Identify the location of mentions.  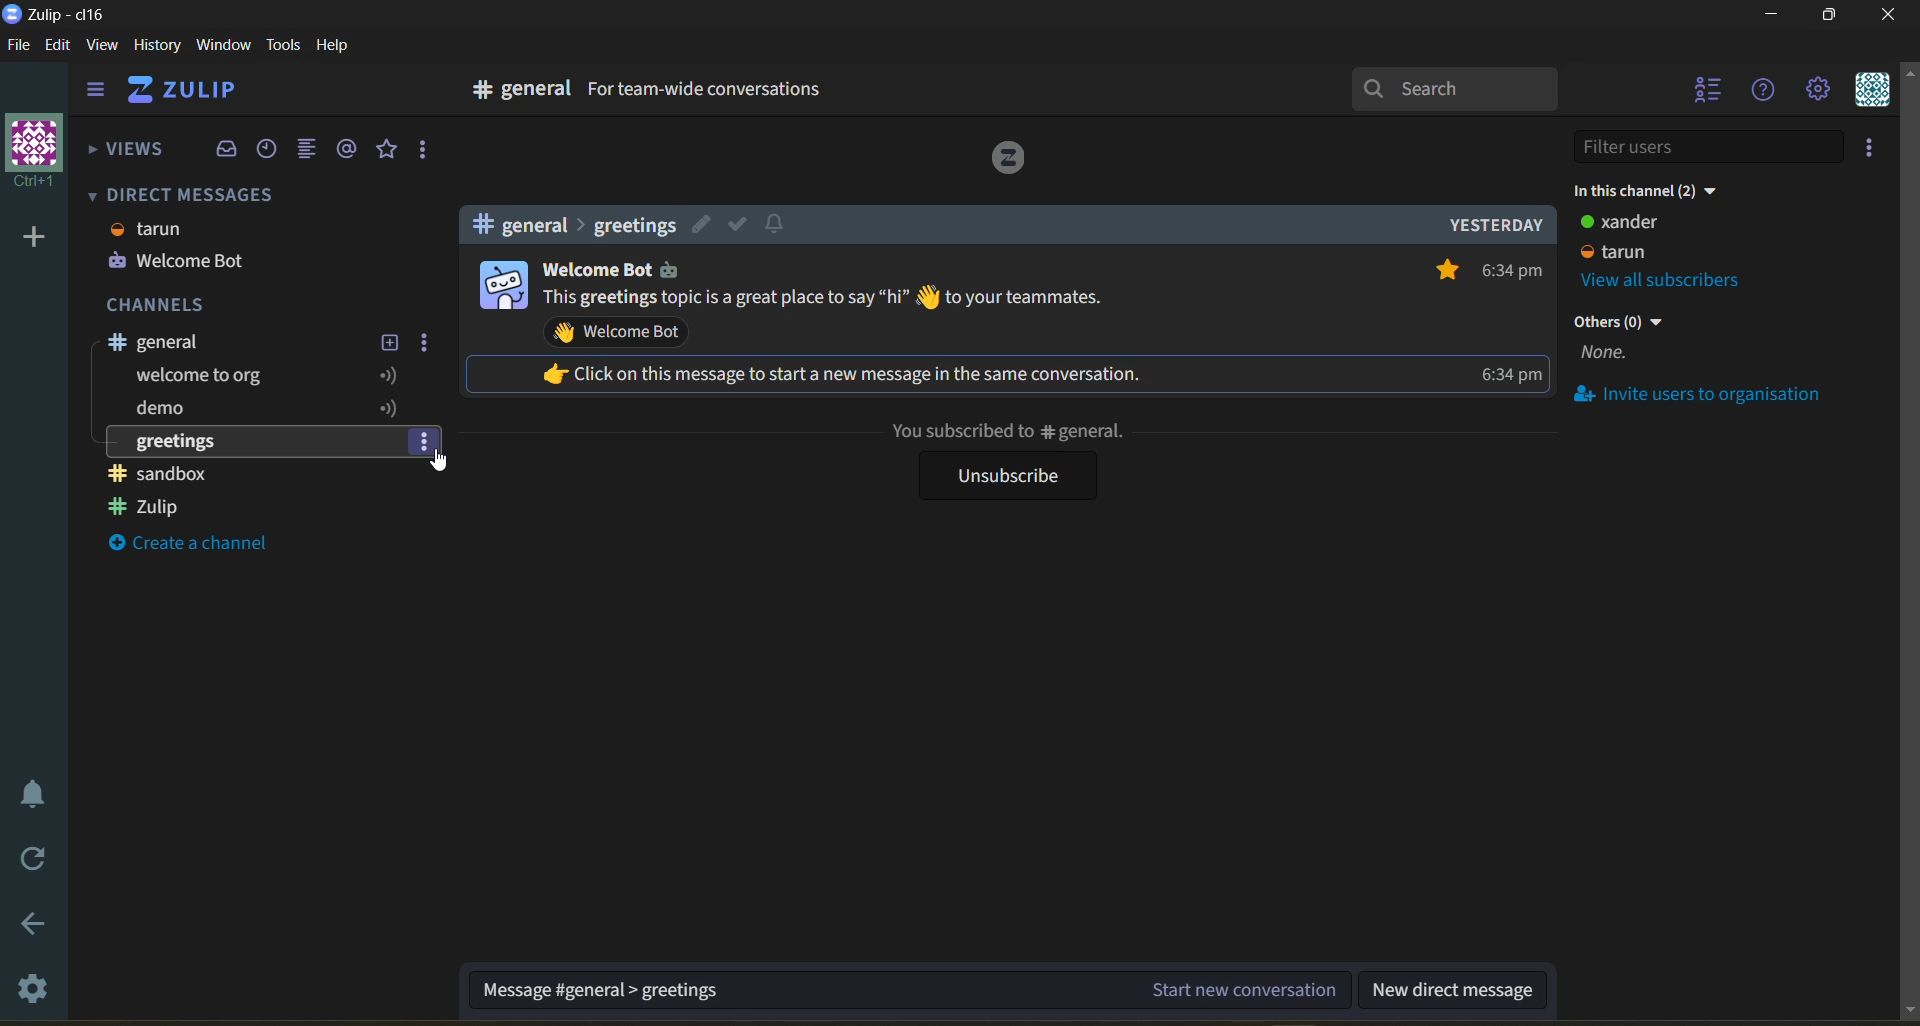
(352, 149).